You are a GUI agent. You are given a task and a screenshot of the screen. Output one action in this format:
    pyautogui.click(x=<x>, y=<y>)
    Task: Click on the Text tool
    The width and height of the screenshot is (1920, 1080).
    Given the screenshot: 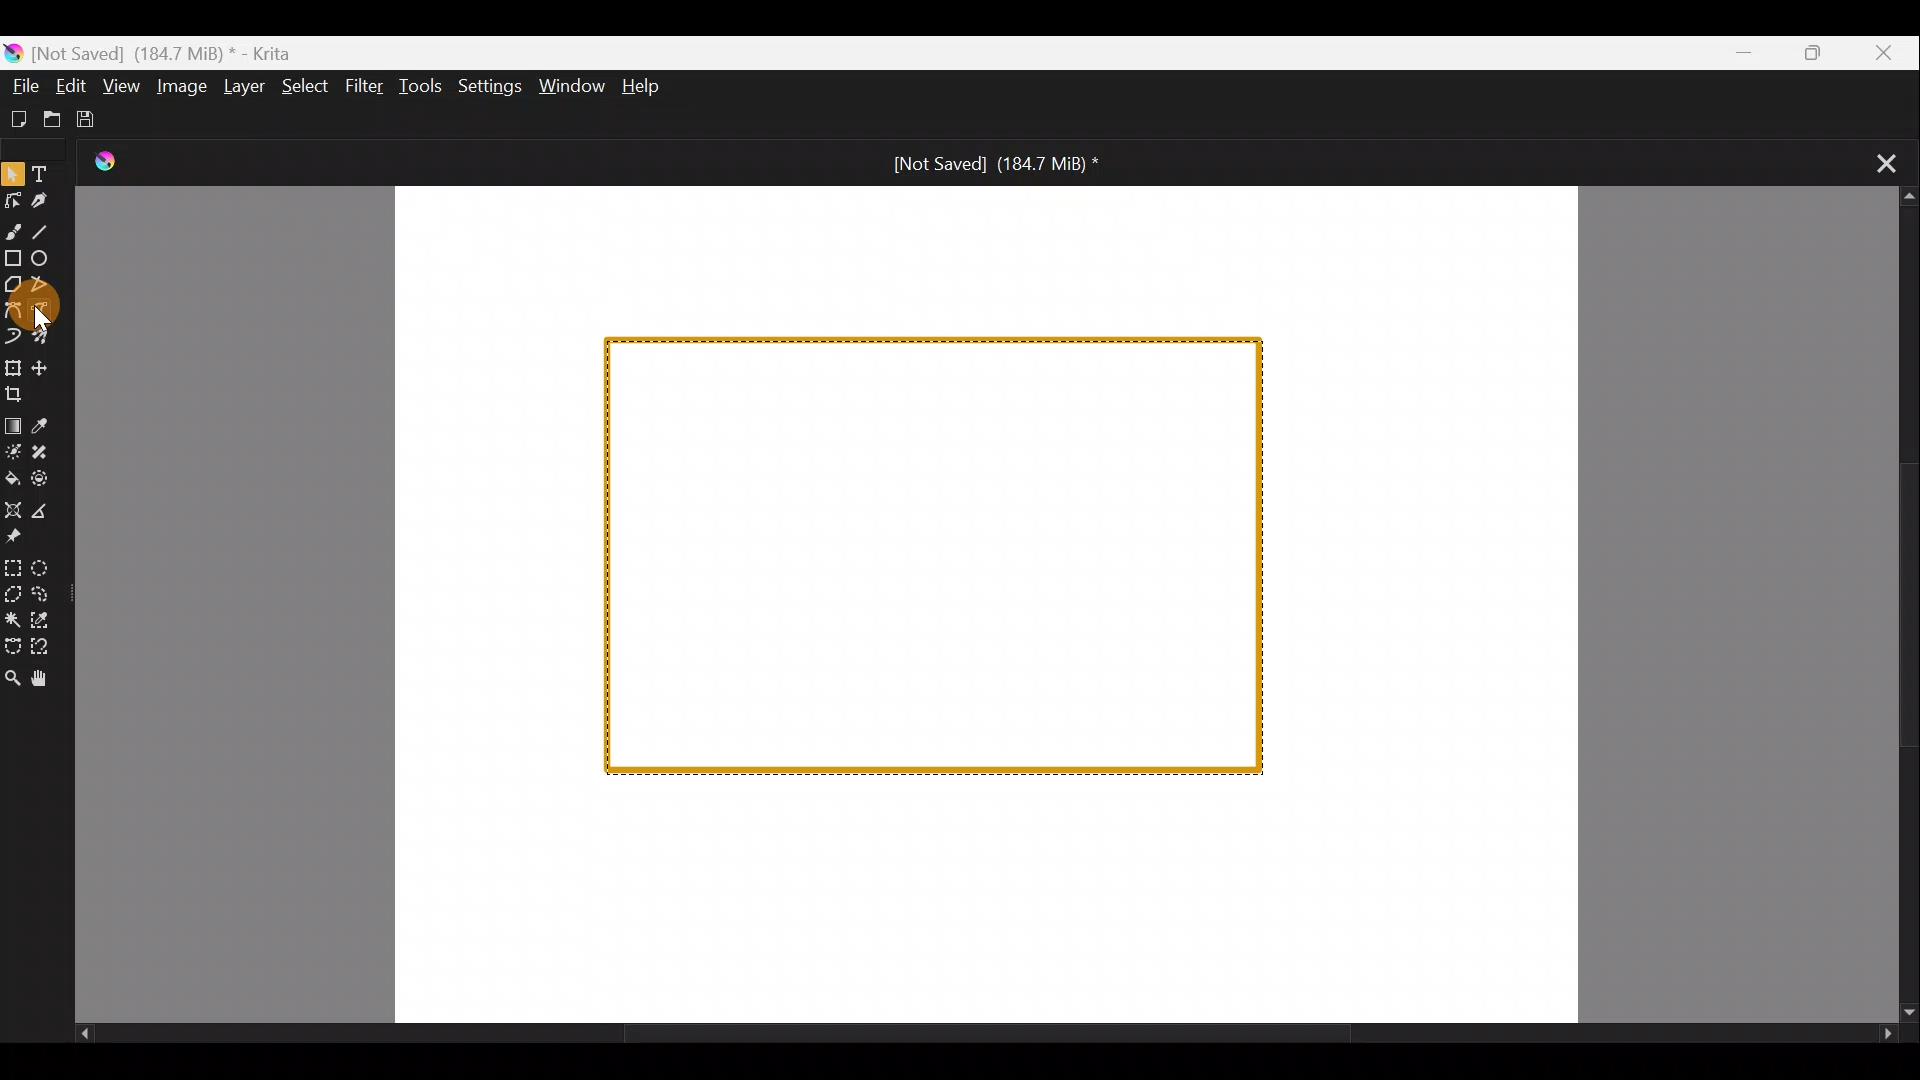 What is the action you would take?
    pyautogui.click(x=47, y=171)
    